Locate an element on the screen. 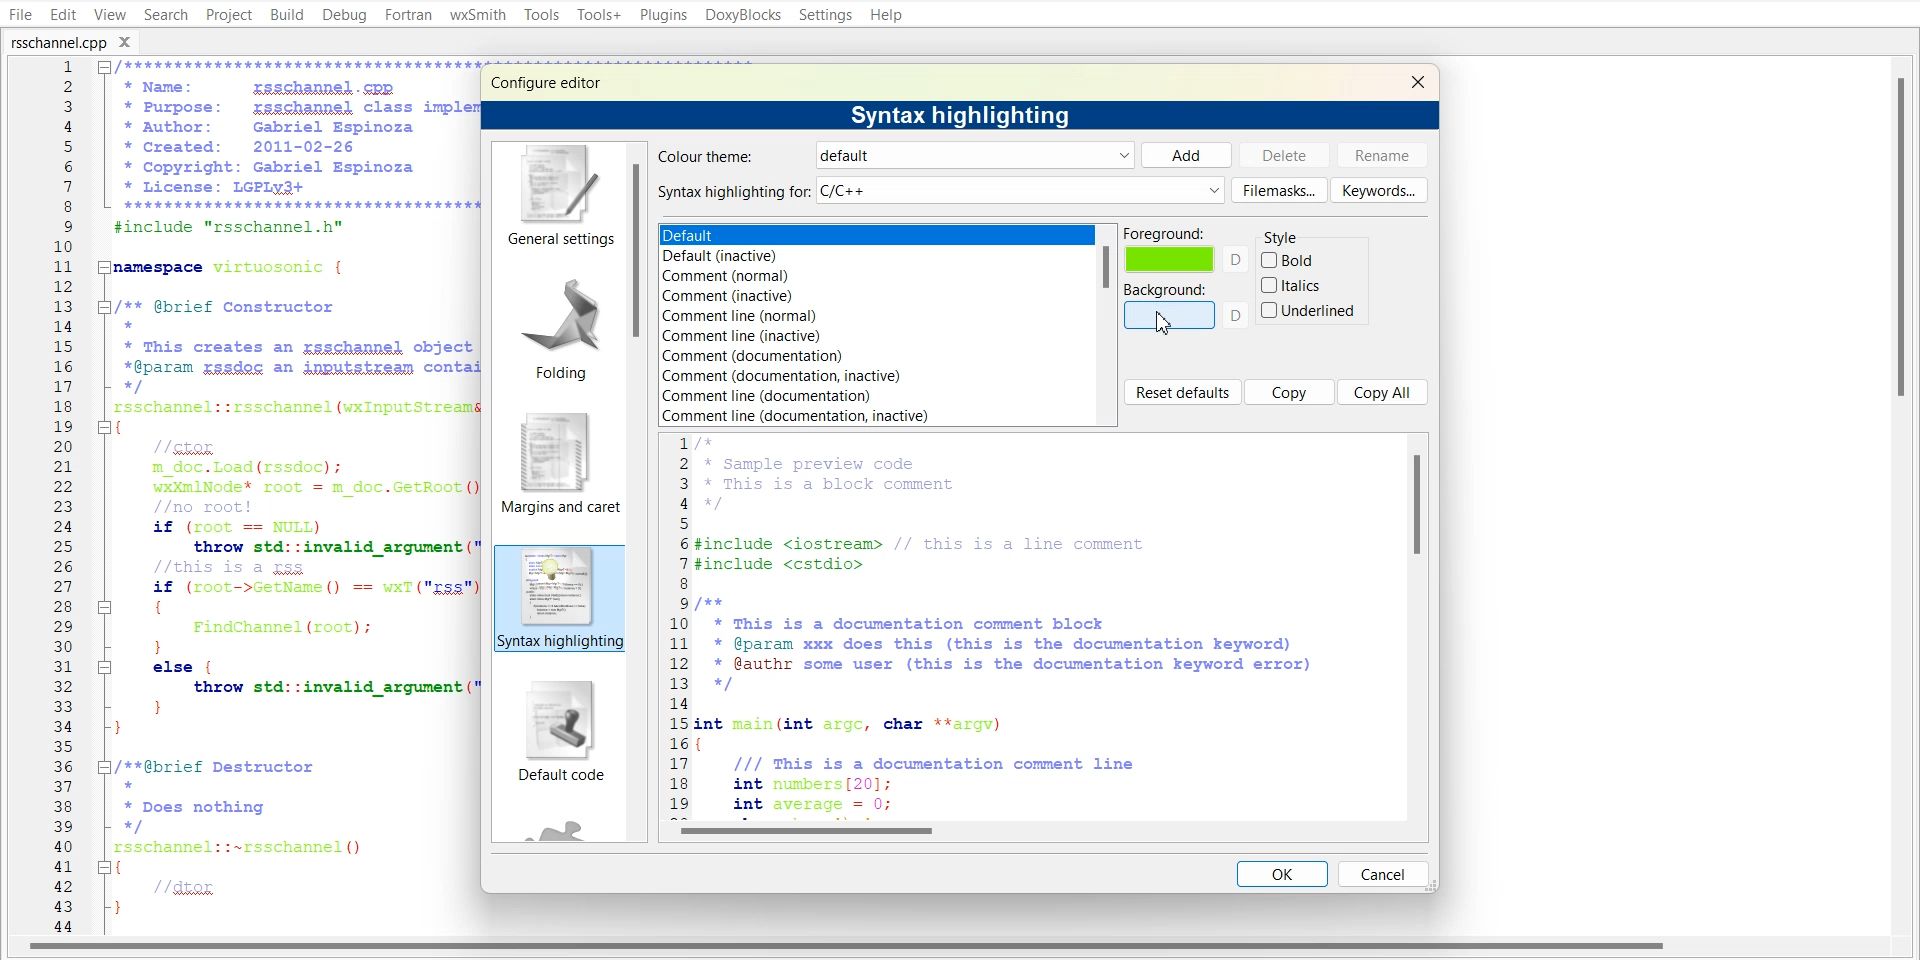 Image resolution: width=1920 pixels, height=960 pixels. Copy all is located at coordinates (1384, 391).